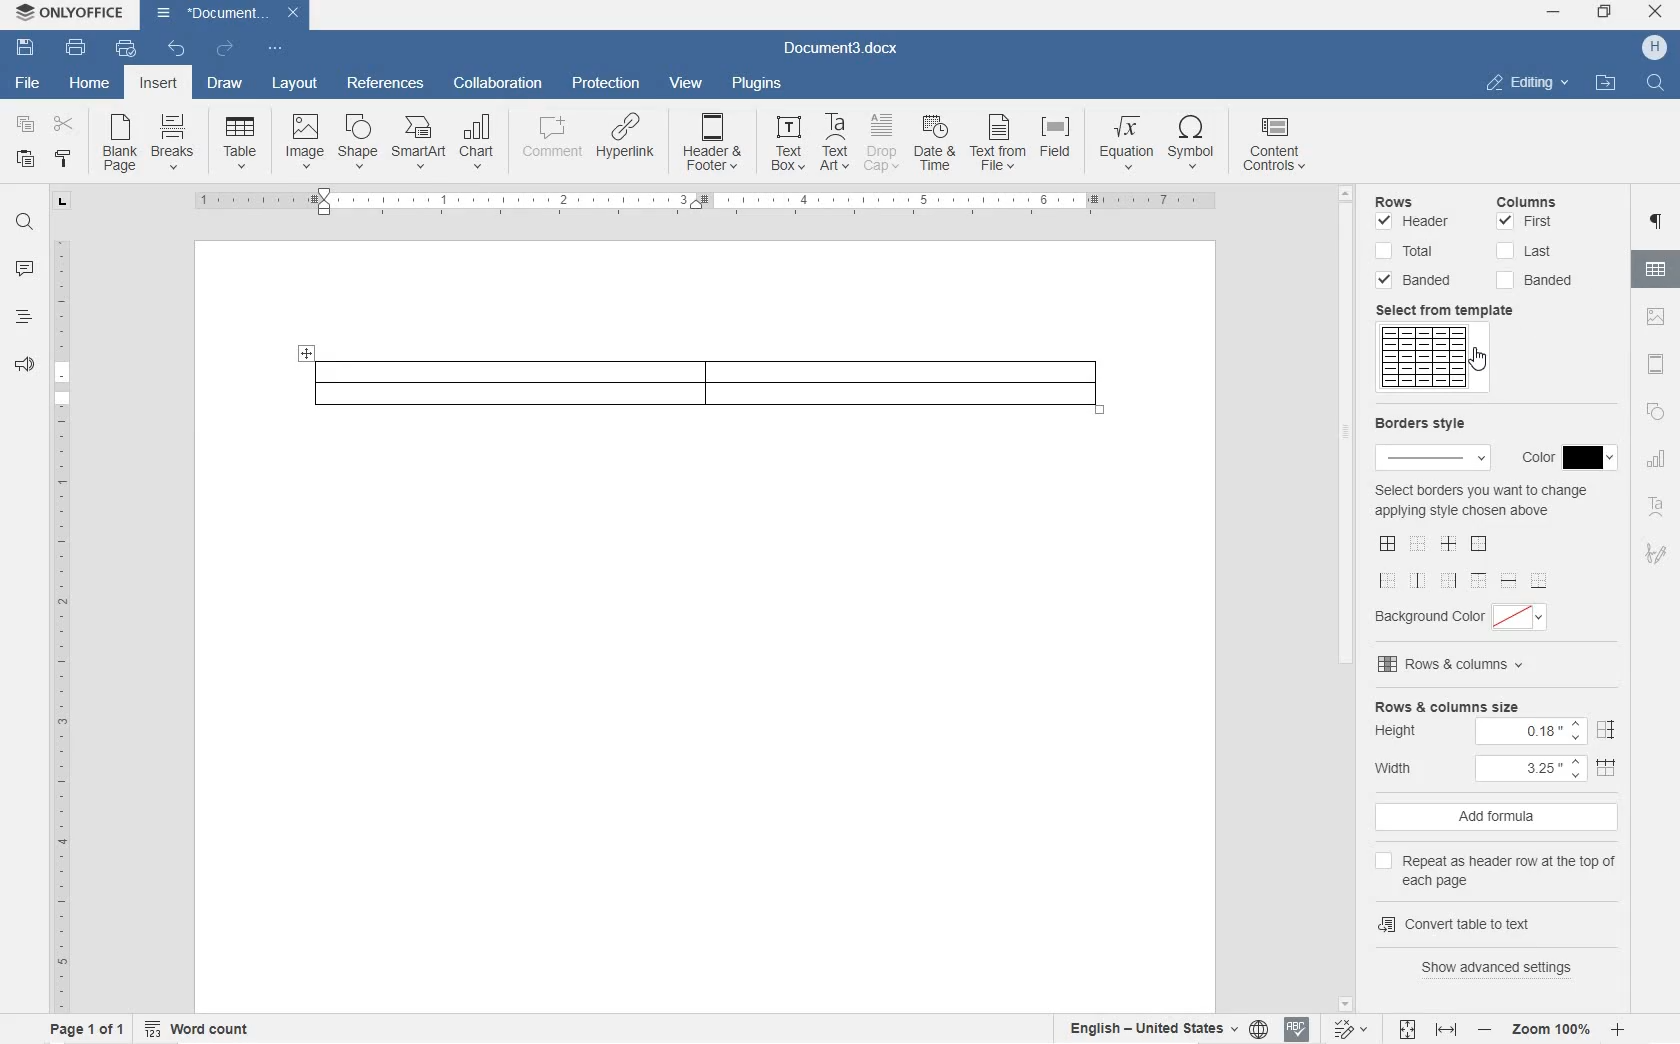 This screenshot has height=1044, width=1680. Describe the element at coordinates (62, 201) in the screenshot. I see `TAB` at that location.